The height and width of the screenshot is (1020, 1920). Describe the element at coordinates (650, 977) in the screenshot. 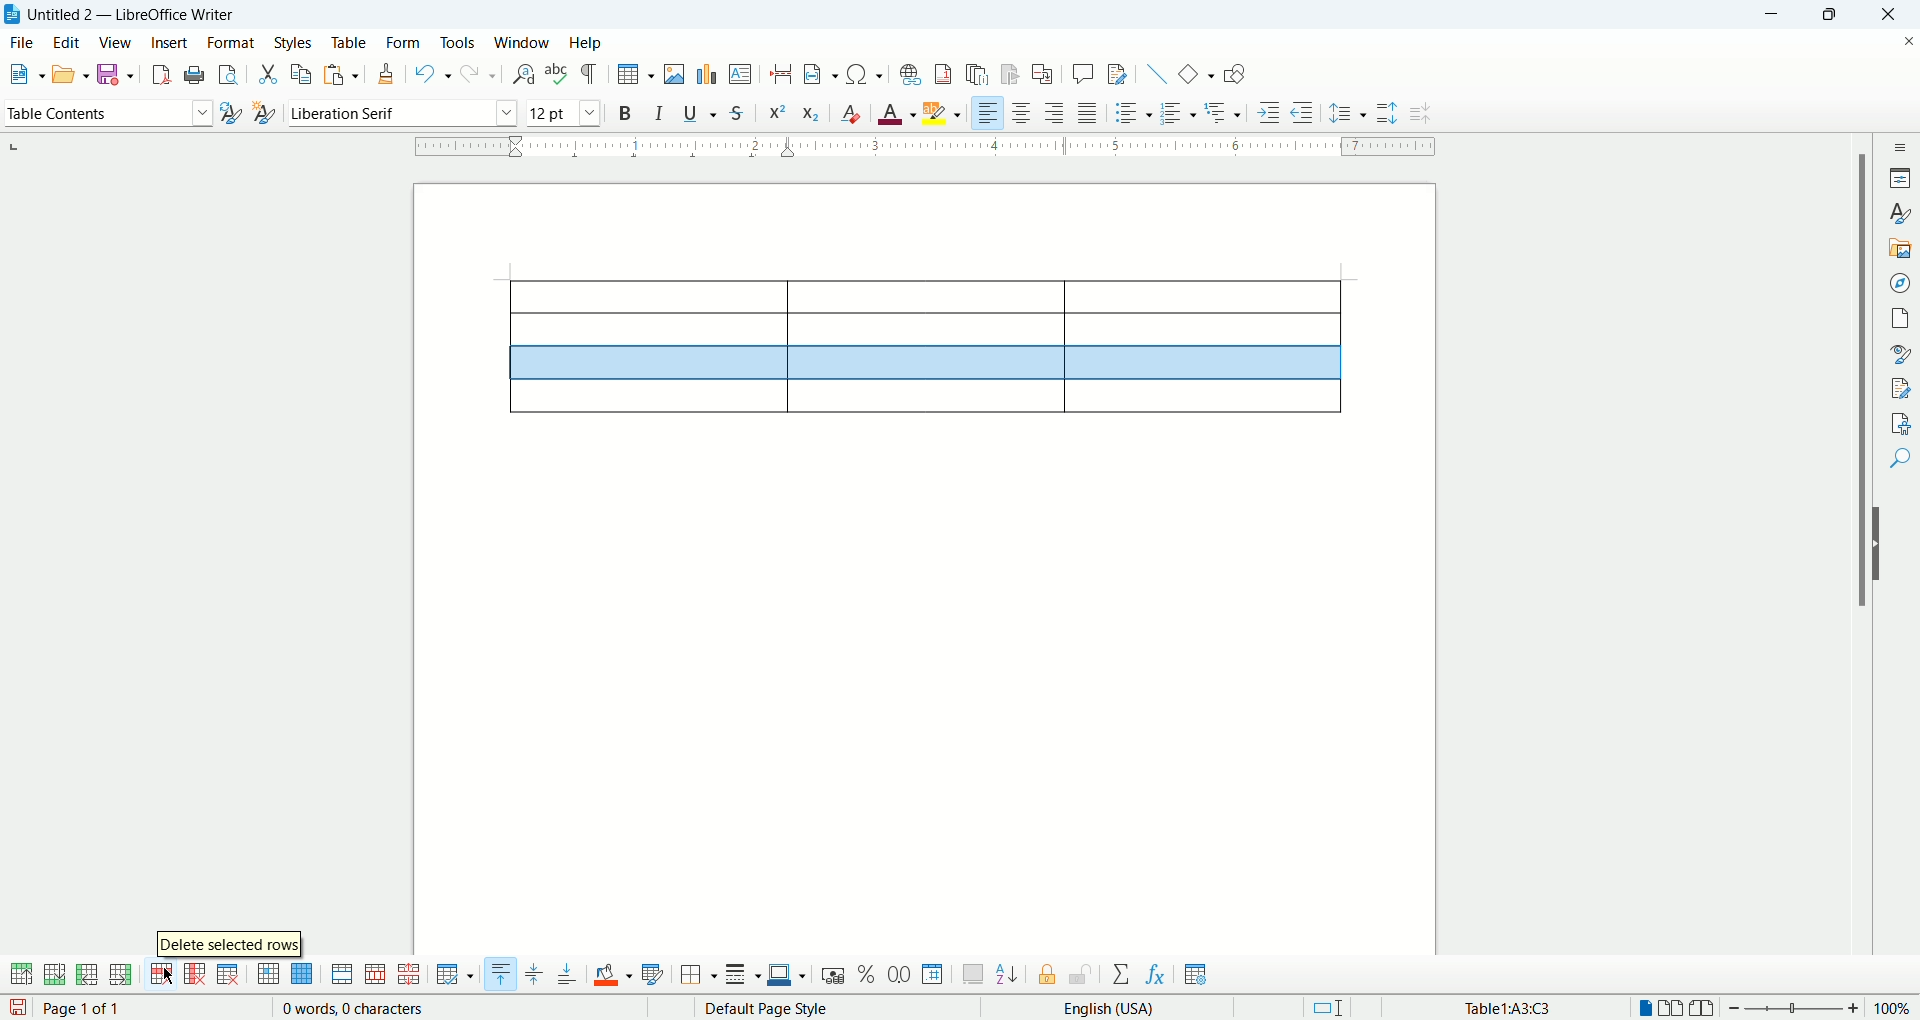

I see `autoformat styles` at that location.